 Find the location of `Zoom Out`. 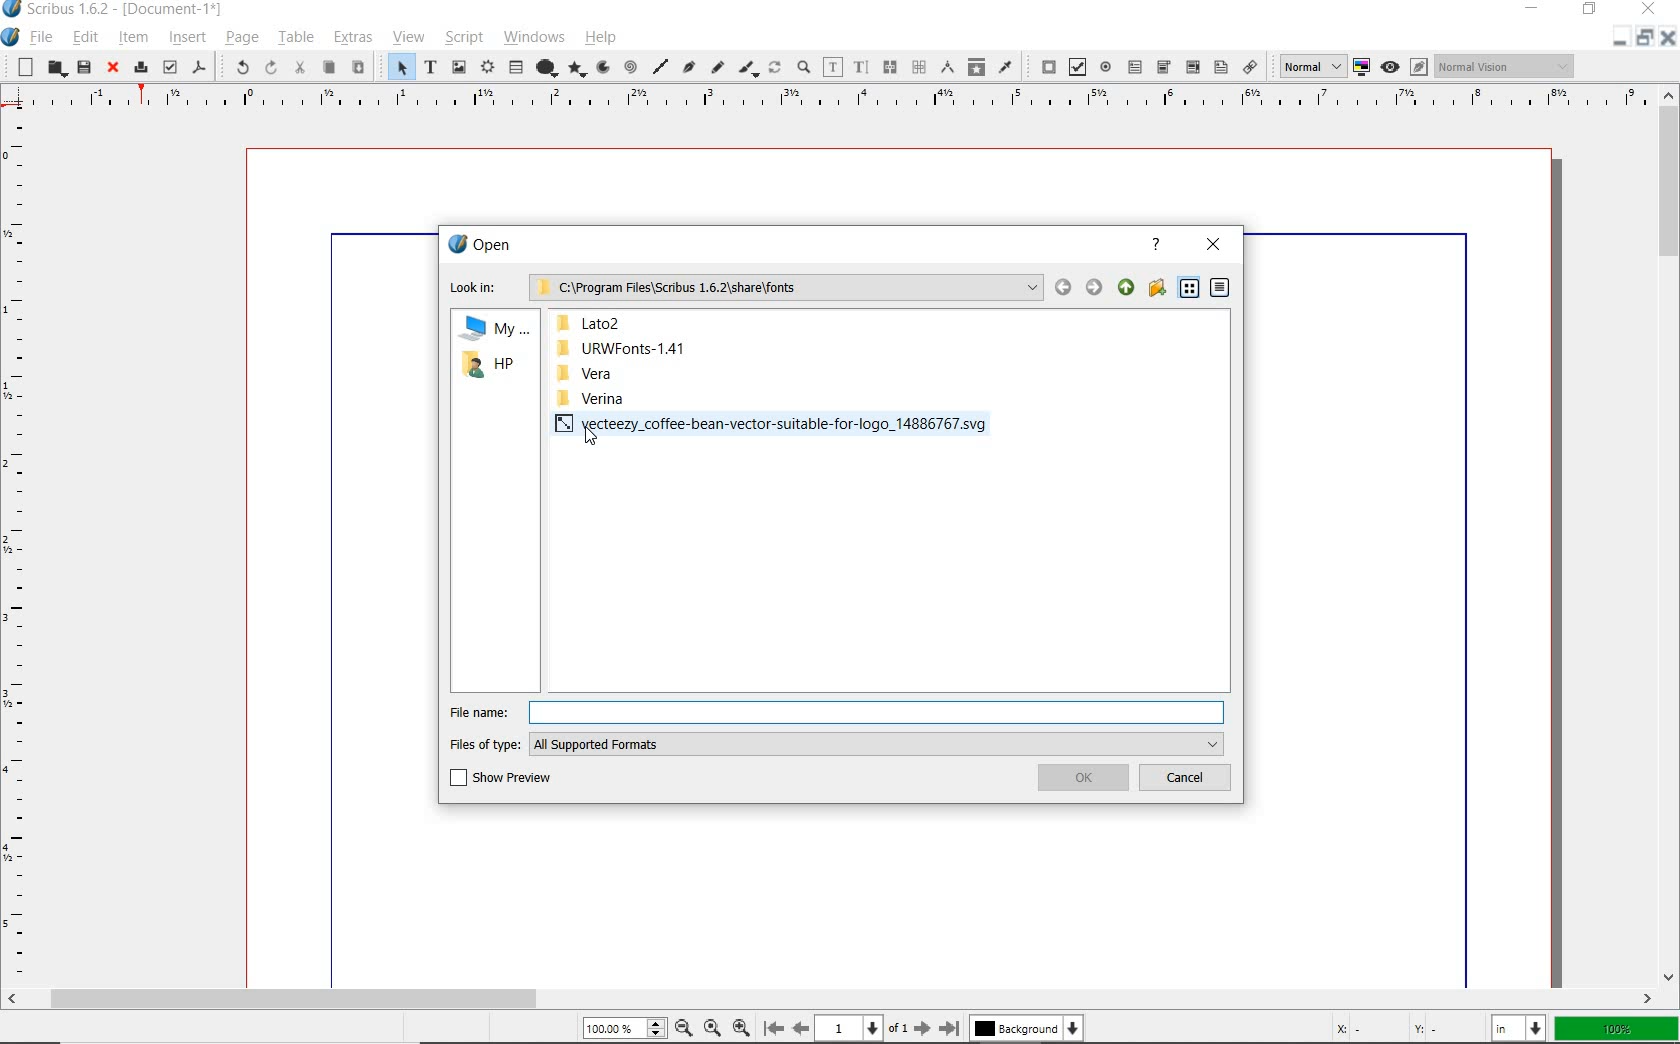

Zoom Out is located at coordinates (684, 1028).